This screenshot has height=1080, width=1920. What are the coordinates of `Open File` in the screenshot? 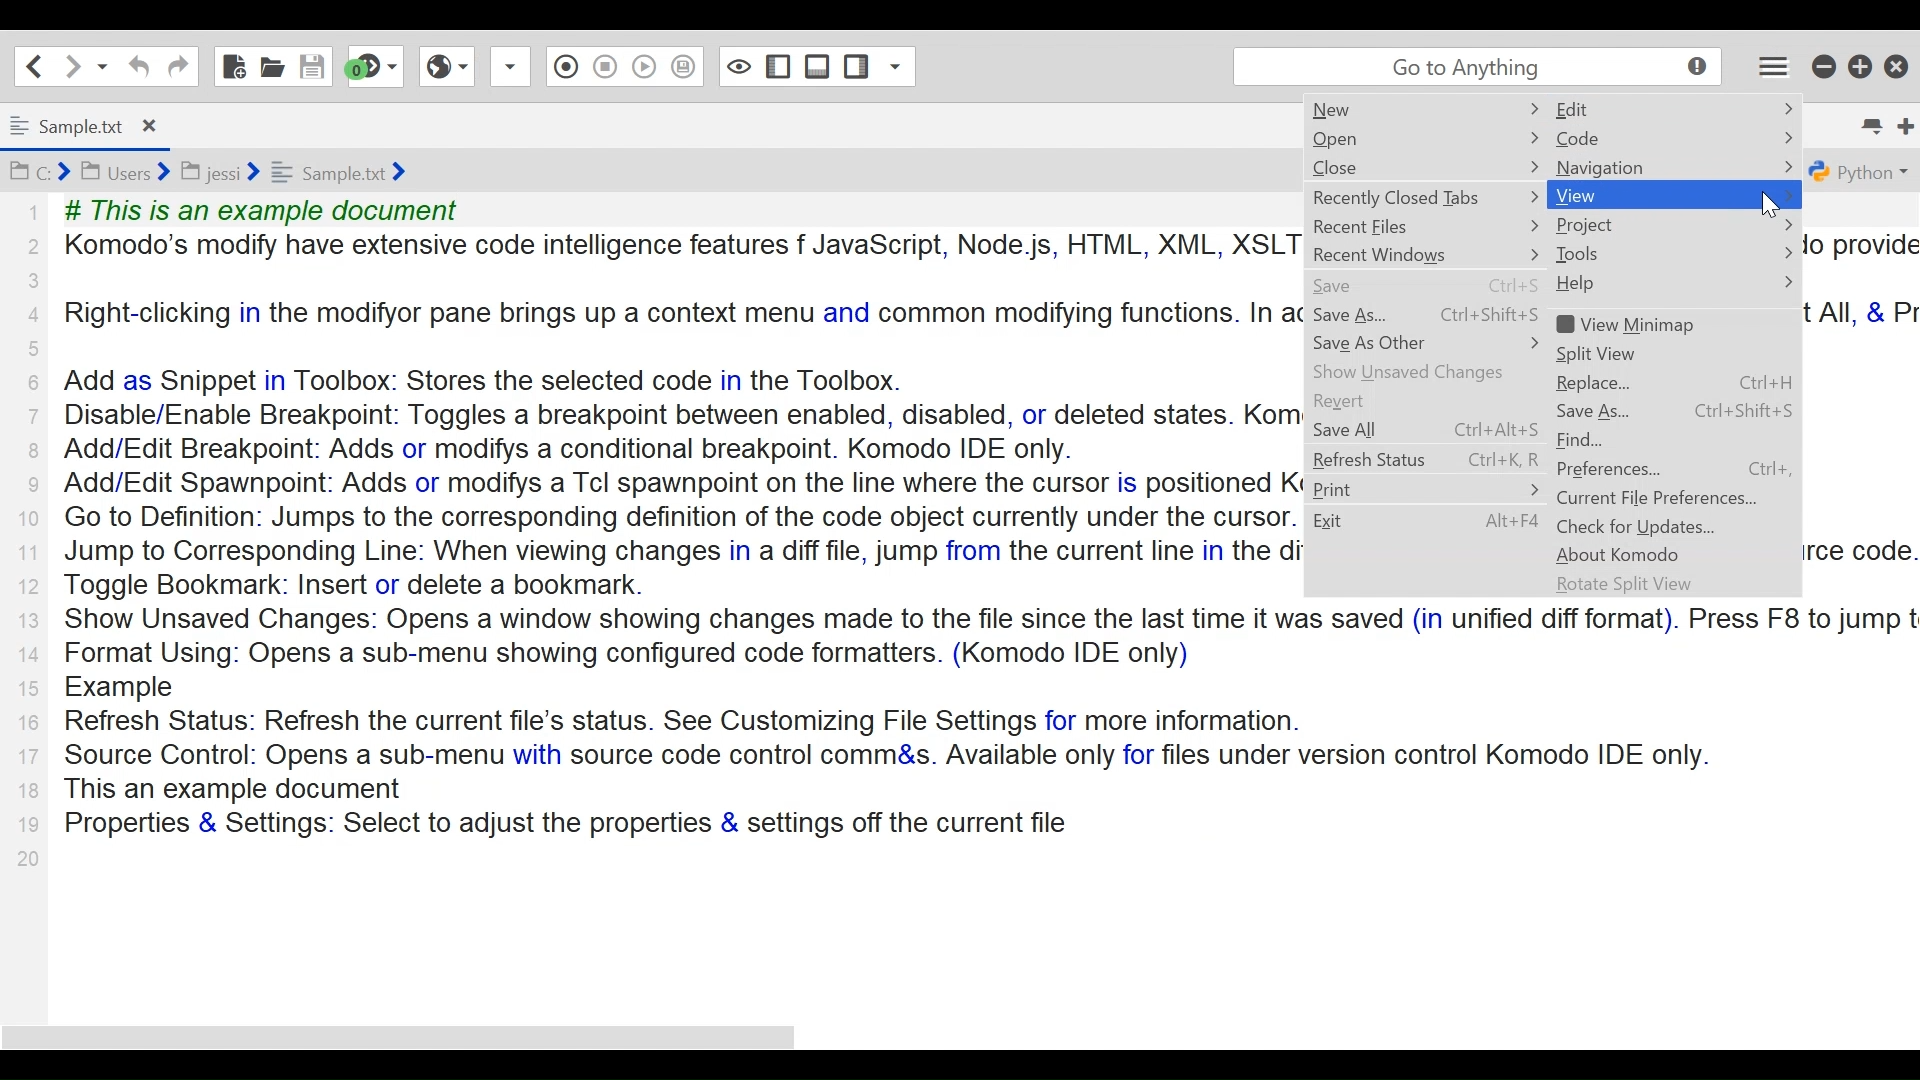 It's located at (272, 64).